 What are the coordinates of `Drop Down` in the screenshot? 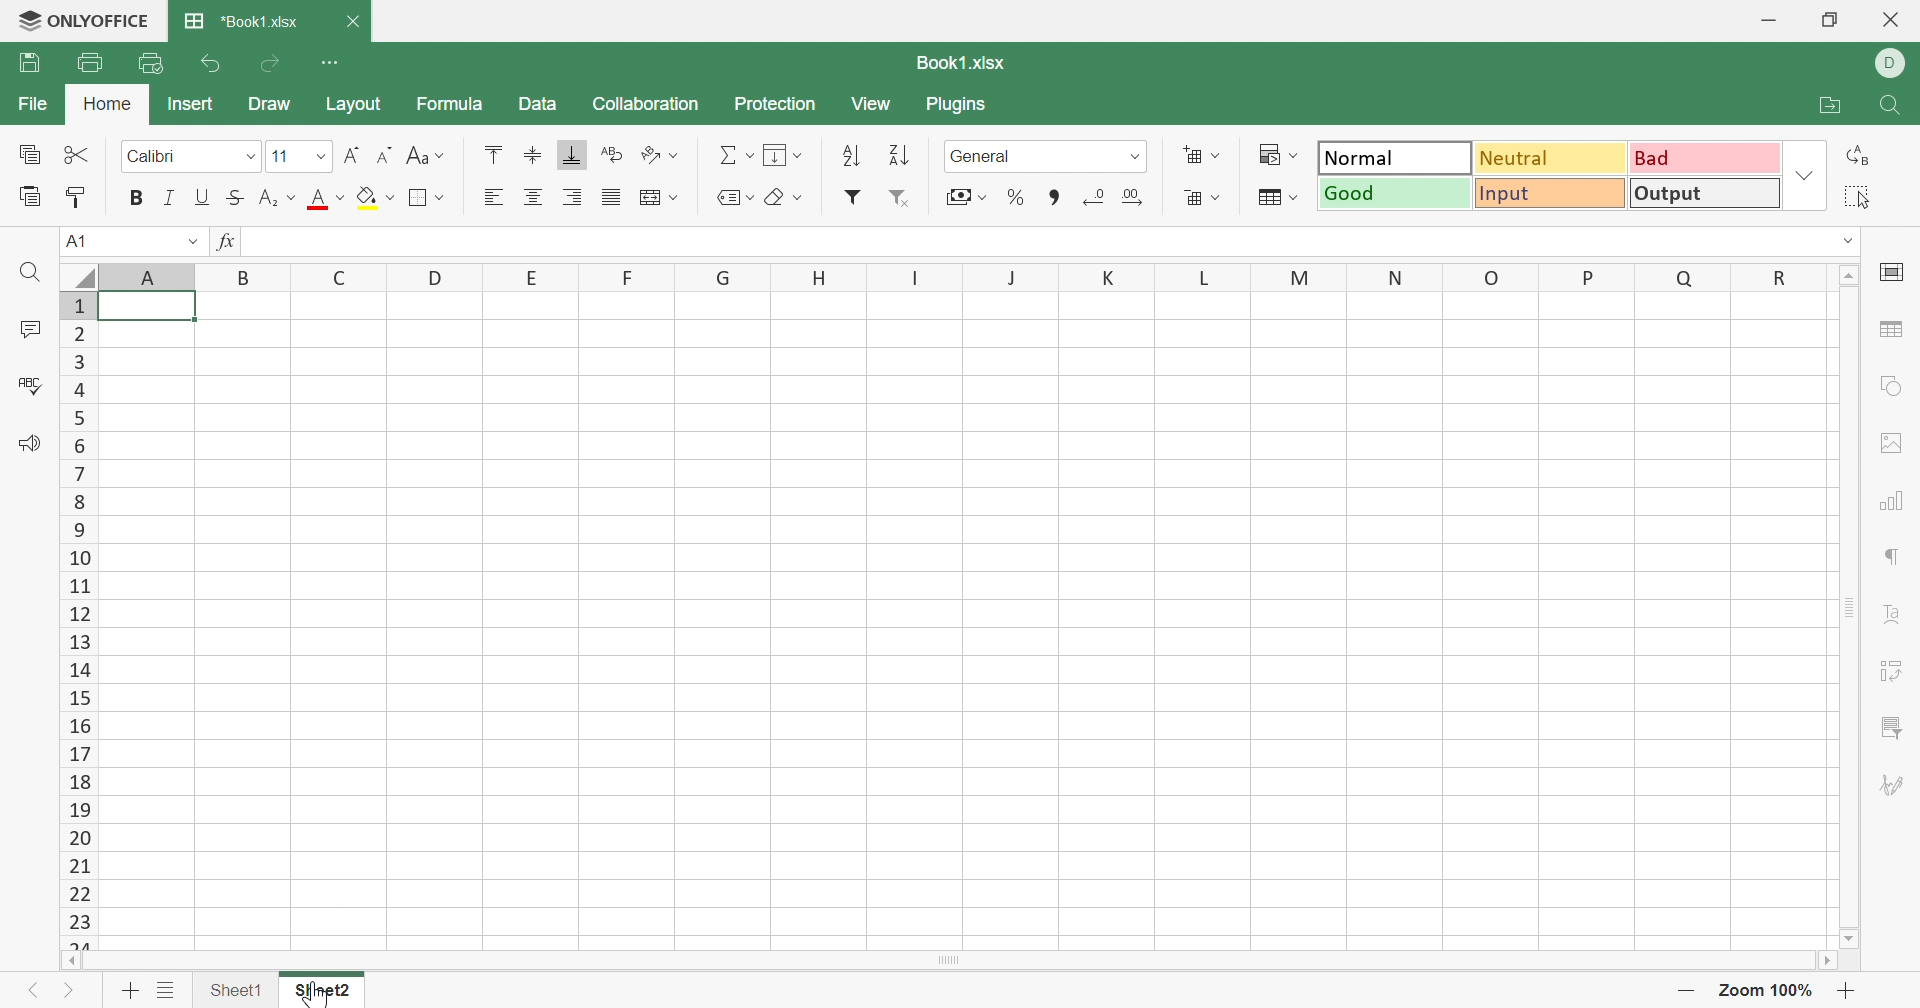 It's located at (394, 197).